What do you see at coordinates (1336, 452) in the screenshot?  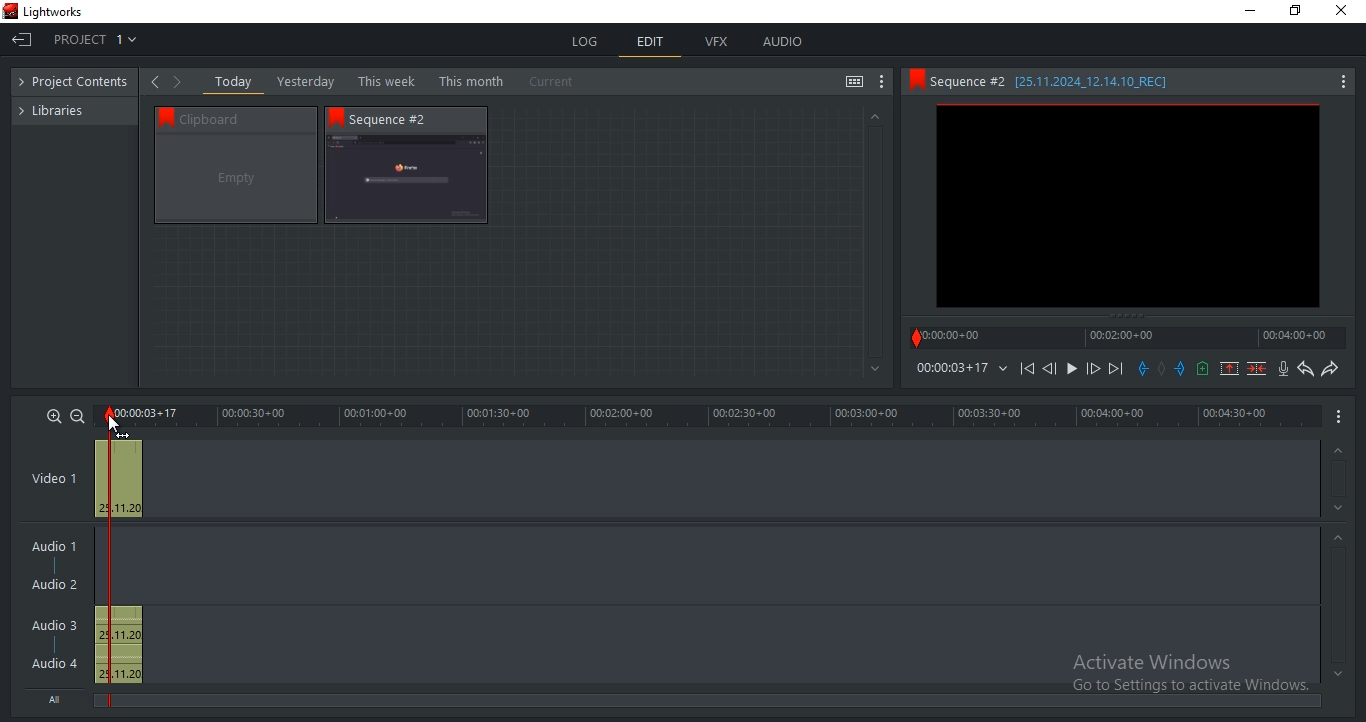 I see `Greyed out up arrow` at bounding box center [1336, 452].